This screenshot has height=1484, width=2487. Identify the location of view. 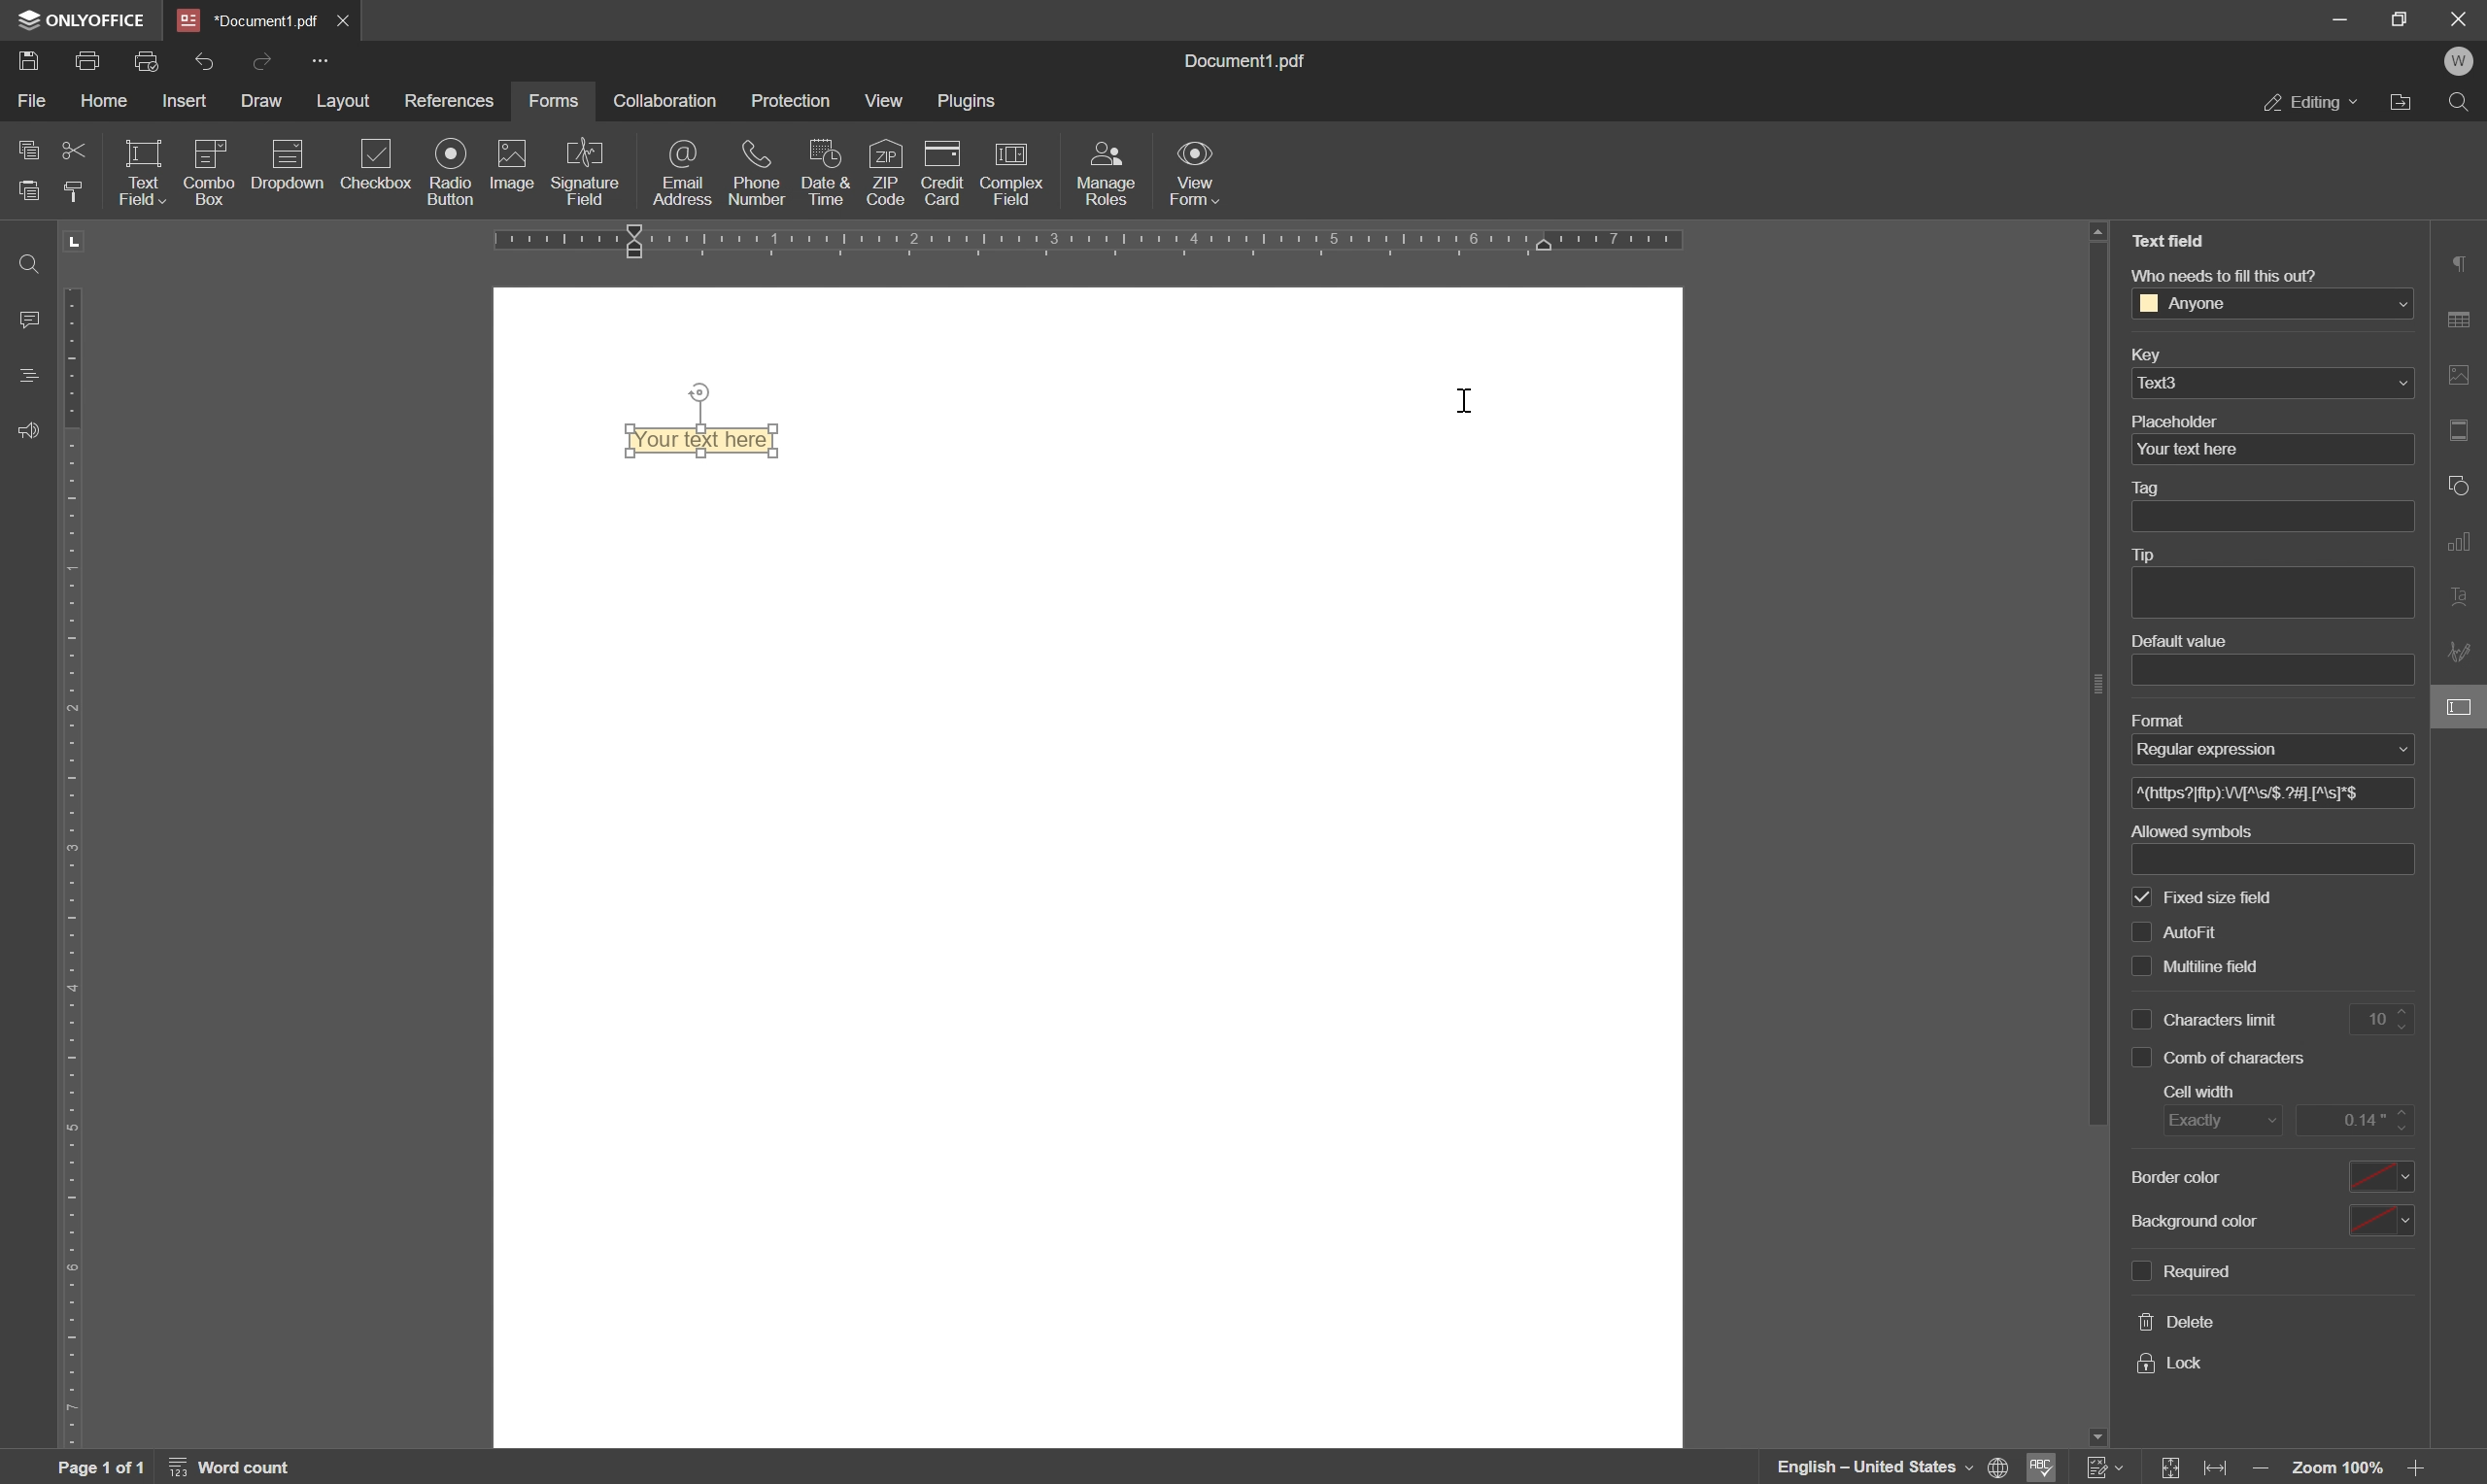
(884, 103).